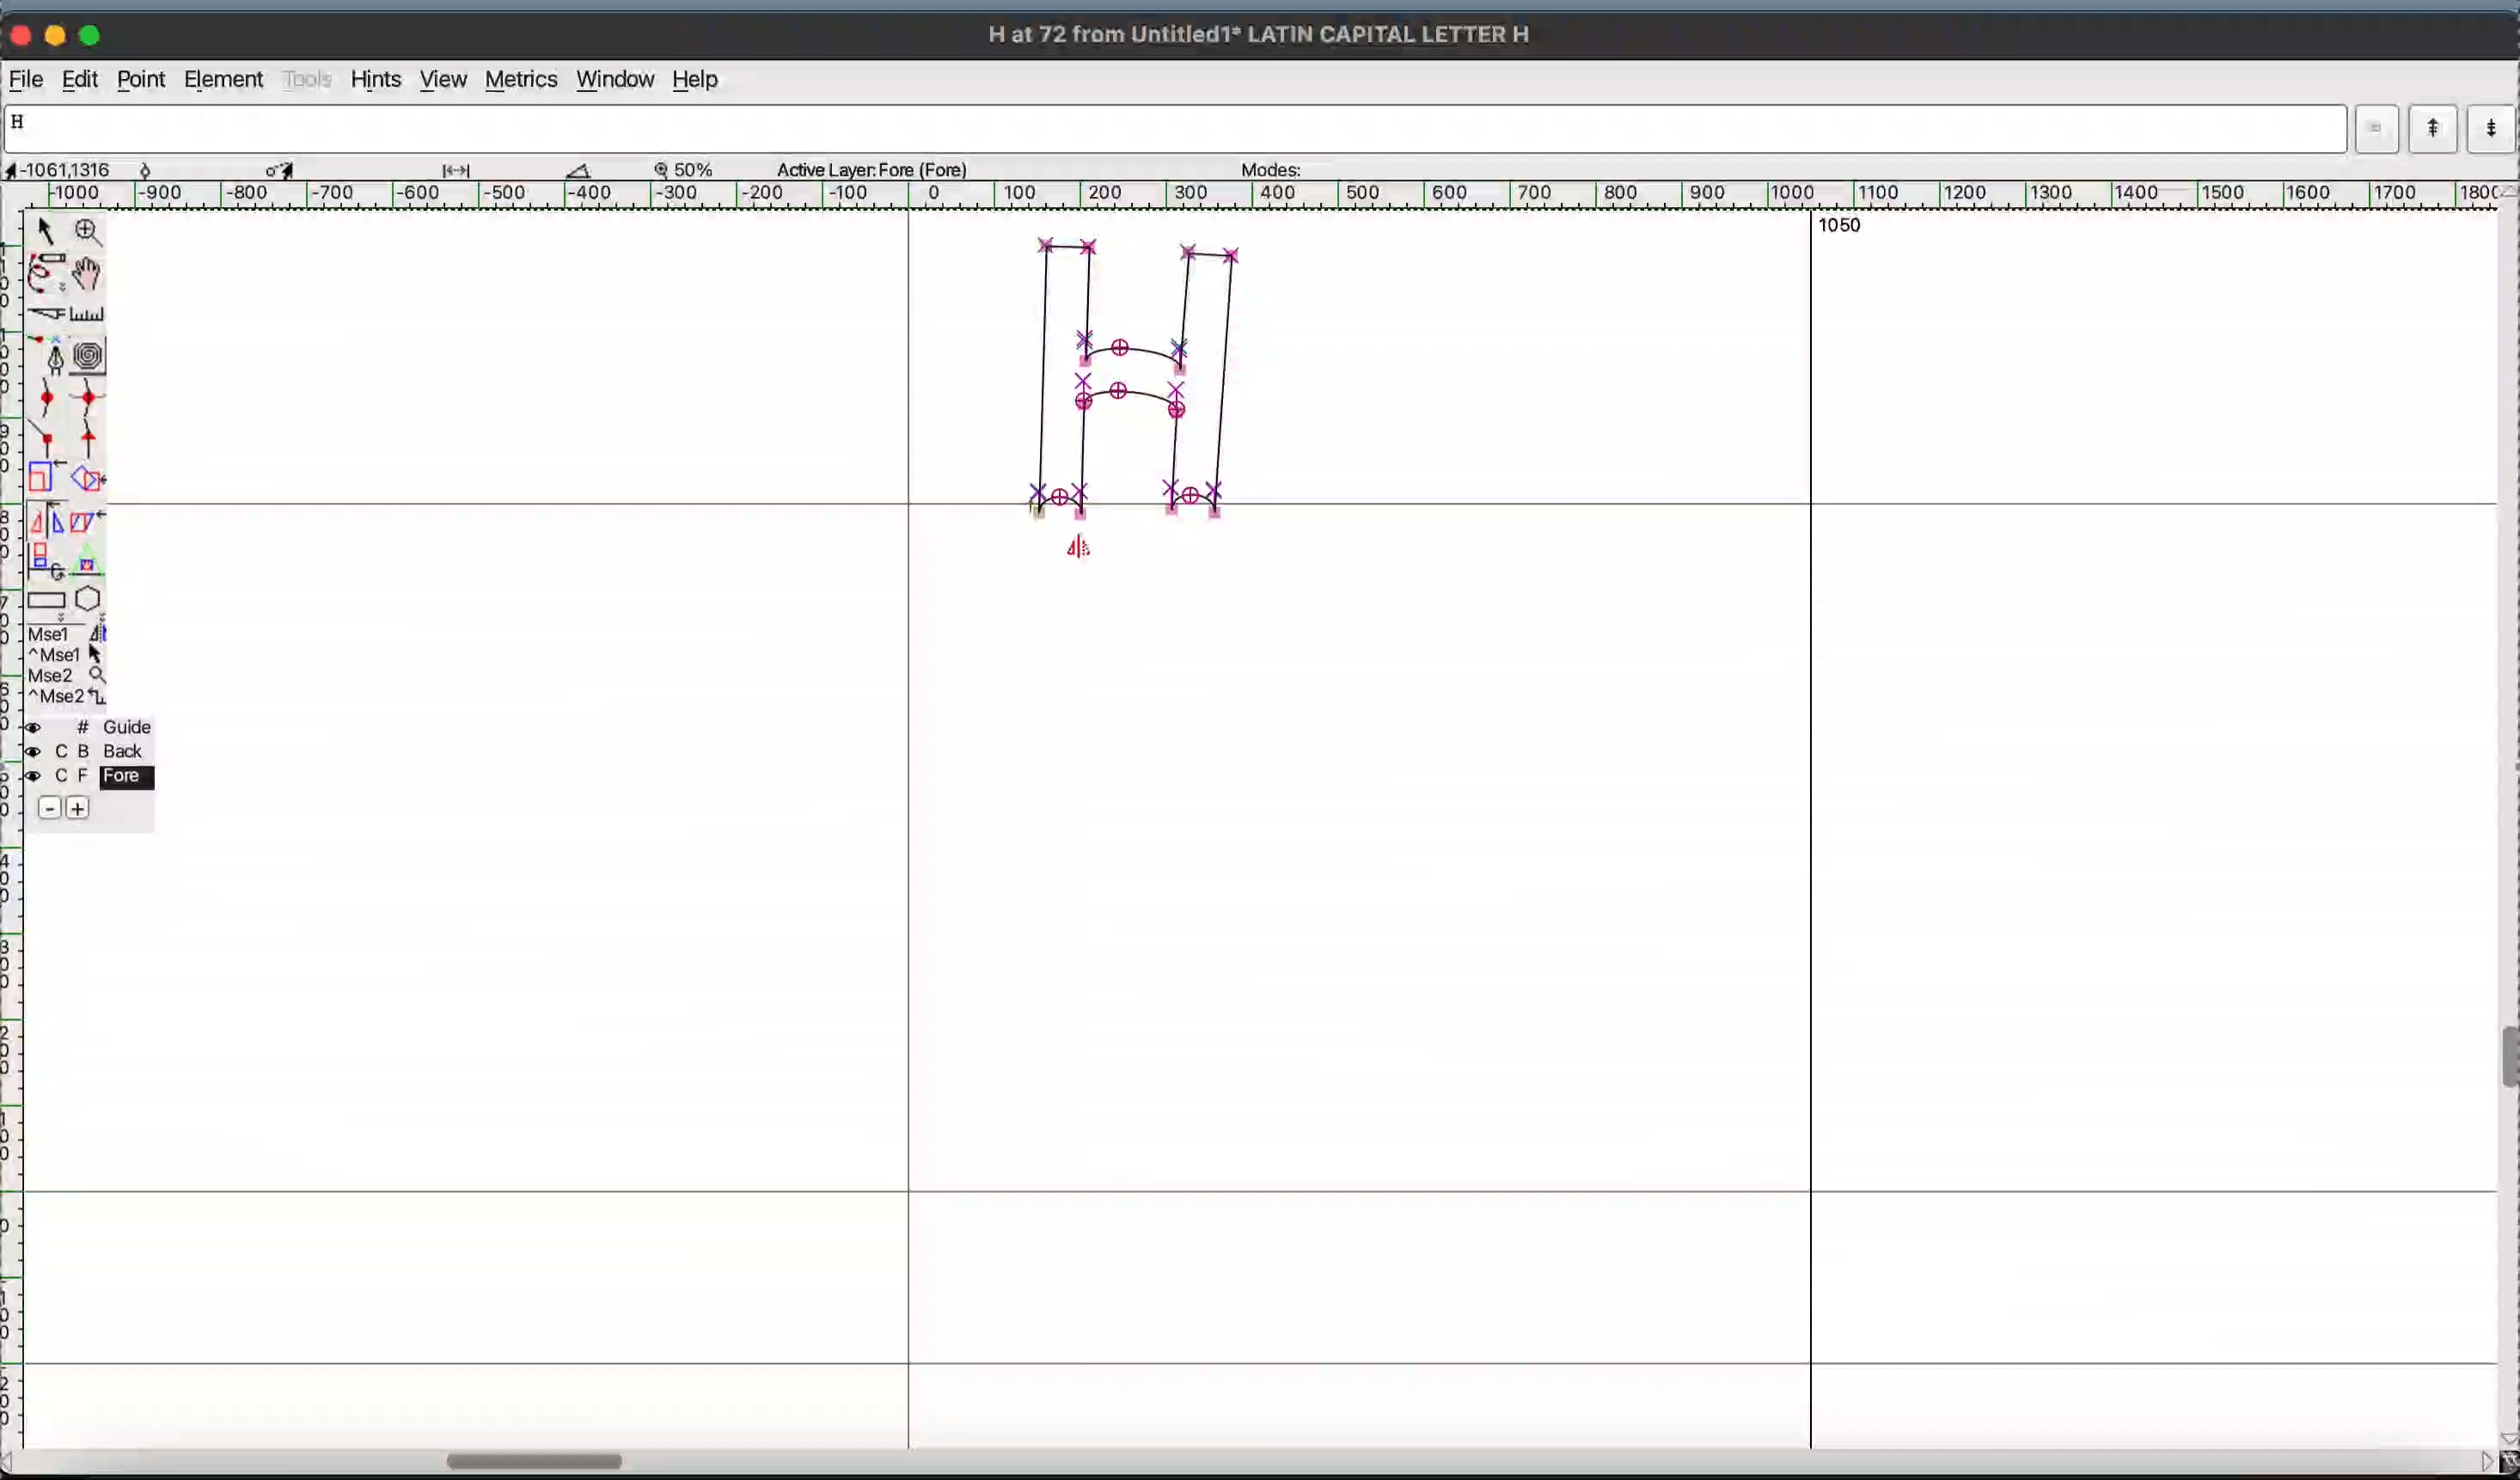  I want to click on file, so click(27, 79).